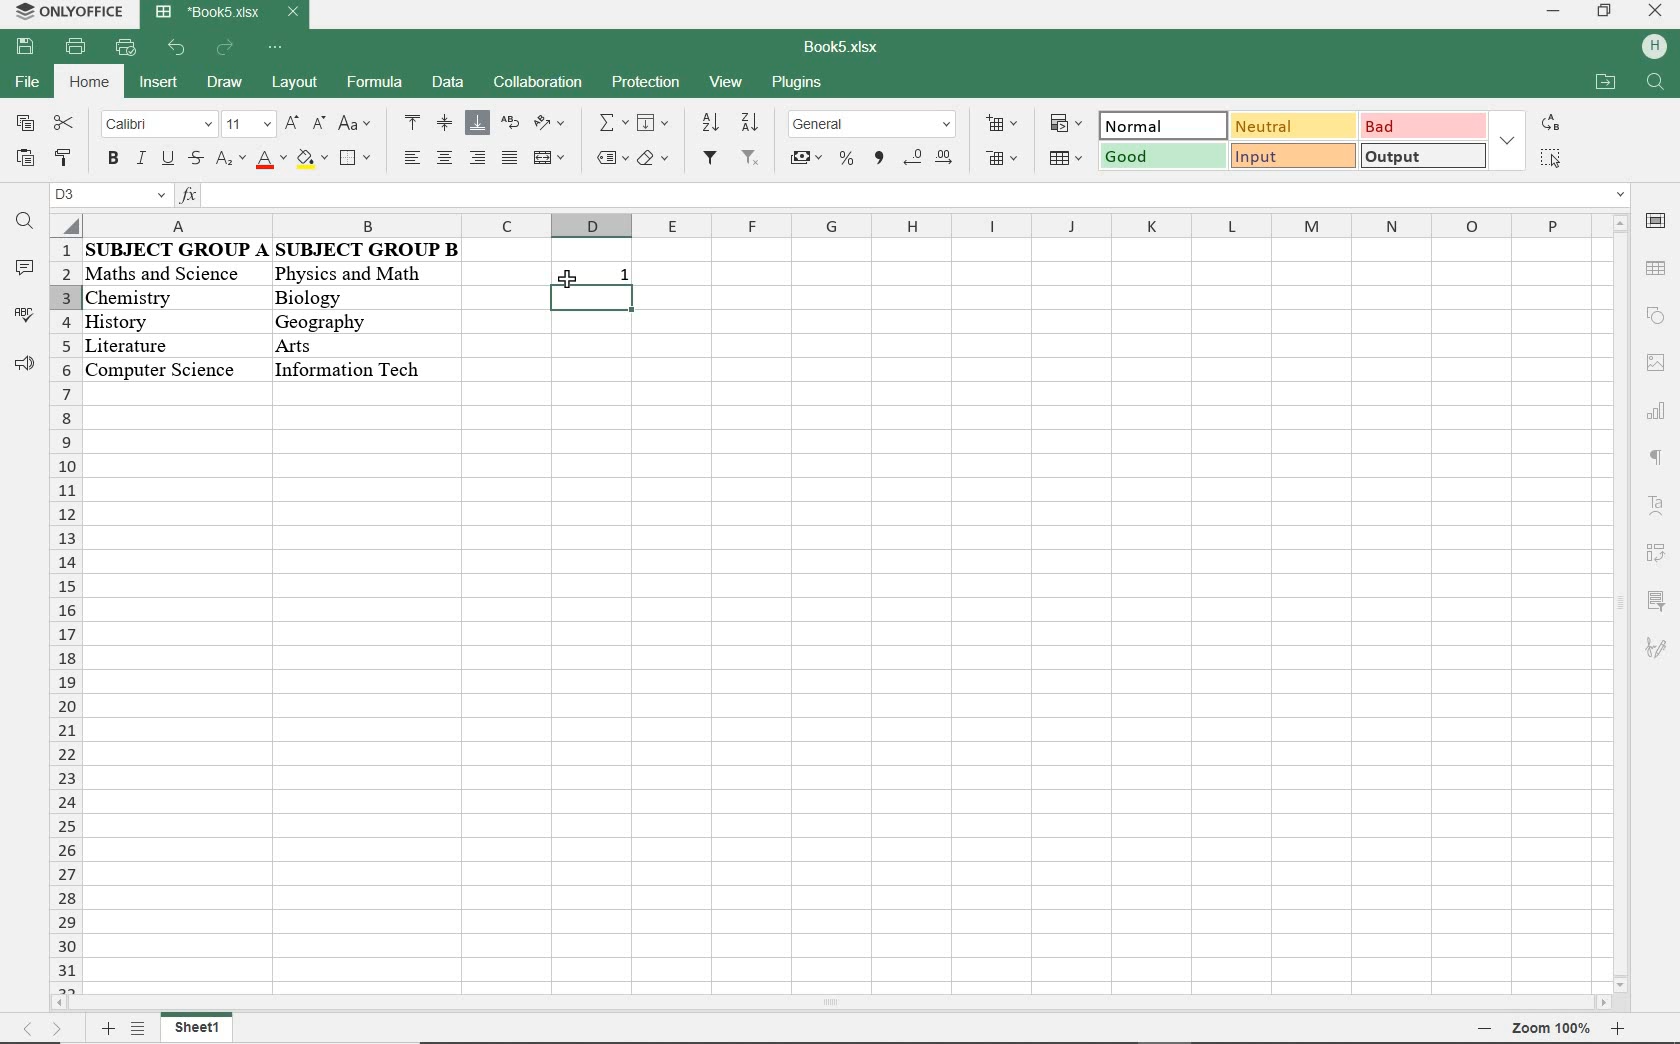  What do you see at coordinates (25, 364) in the screenshot?
I see `feedback & support` at bounding box center [25, 364].